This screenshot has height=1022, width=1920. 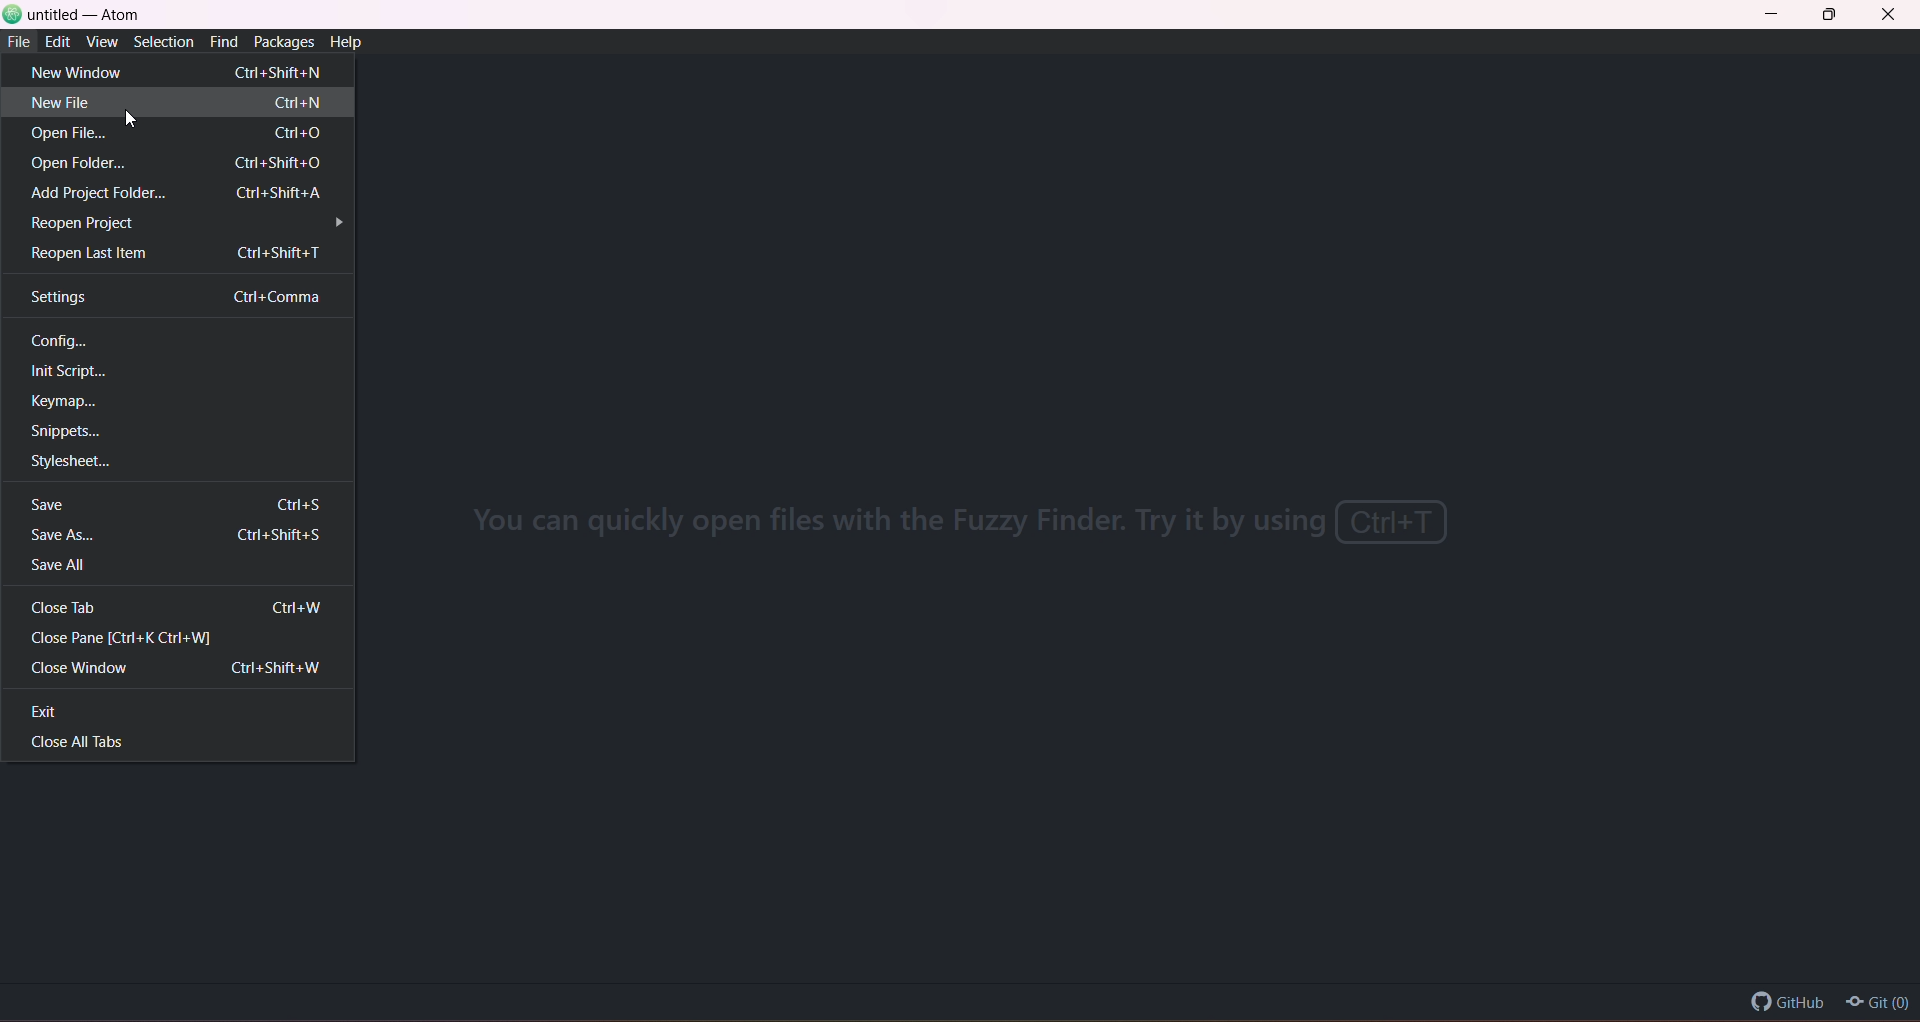 I want to click on Maximize, so click(x=1834, y=15).